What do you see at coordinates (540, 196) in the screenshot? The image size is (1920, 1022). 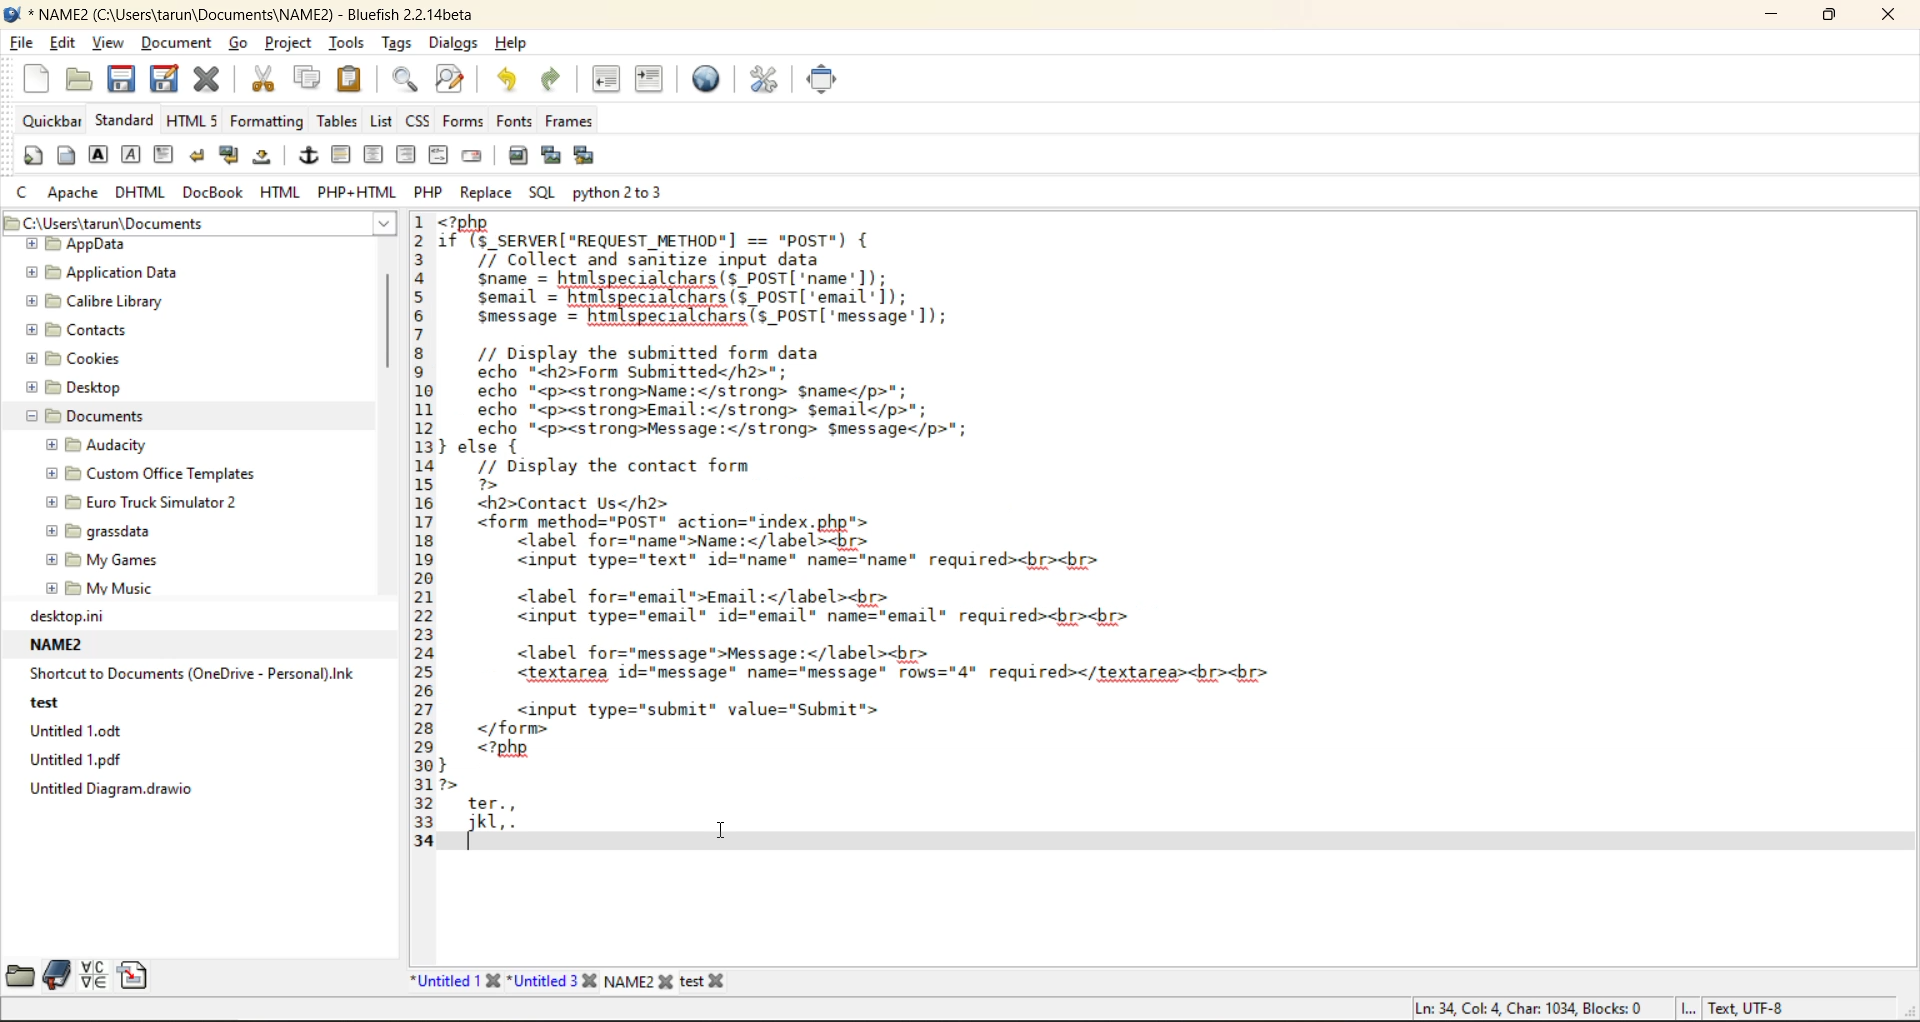 I see `sql` at bounding box center [540, 196].